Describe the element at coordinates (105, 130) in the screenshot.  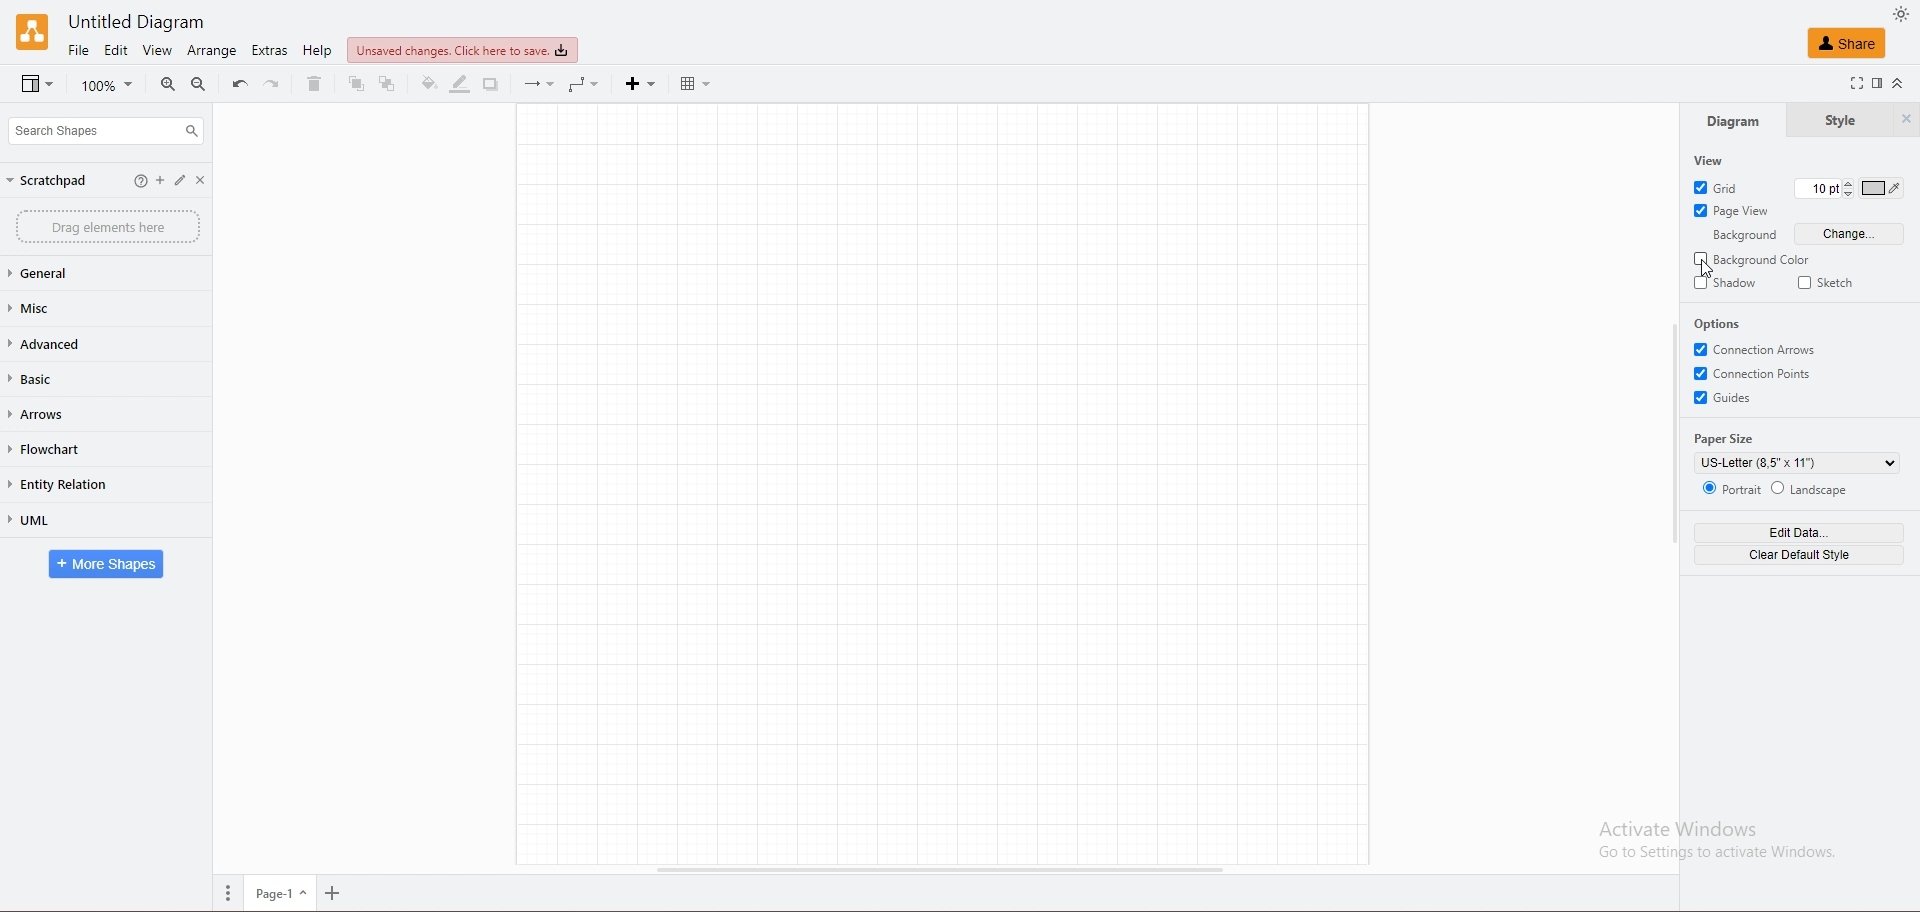
I see `search shapes` at that location.